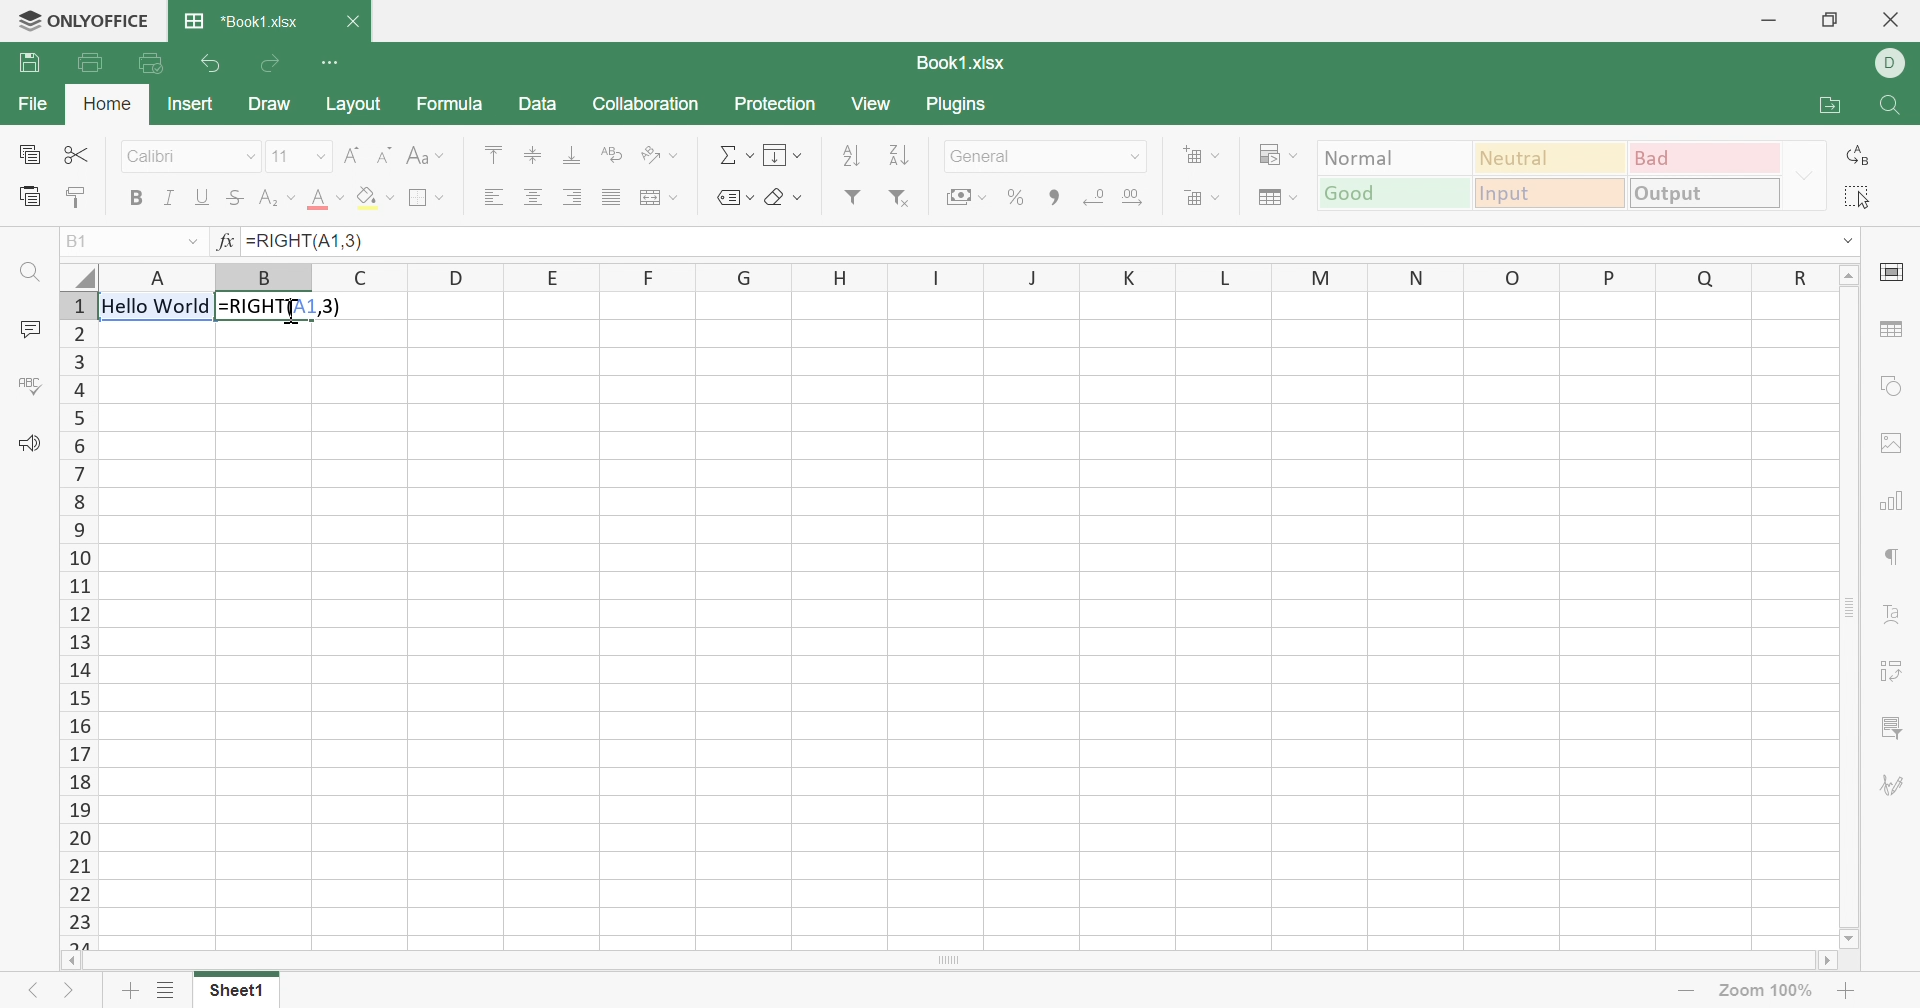  I want to click on Open file location, so click(1829, 107).